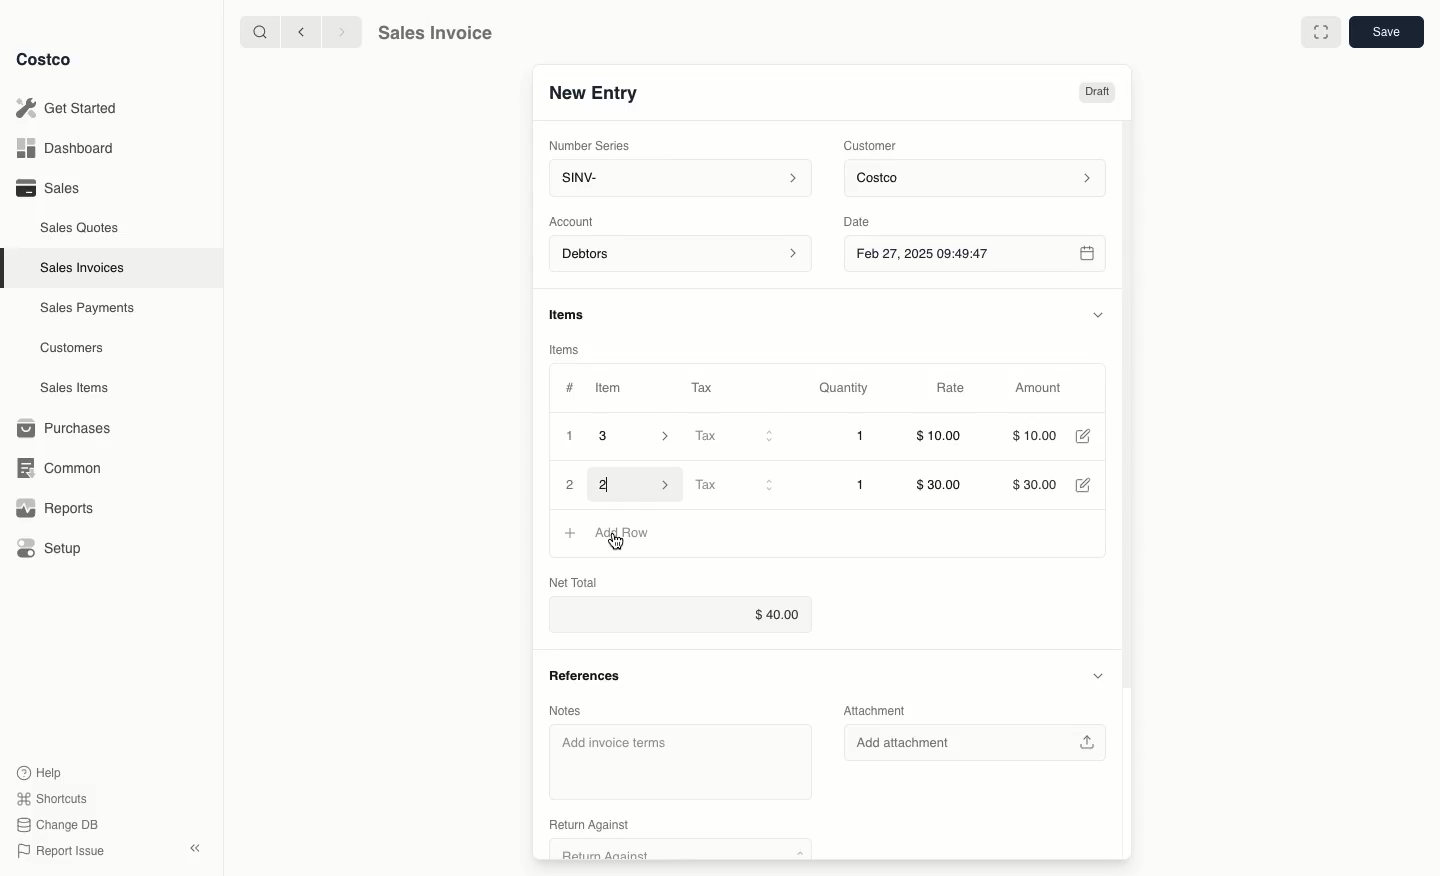  I want to click on Costco, so click(45, 60).